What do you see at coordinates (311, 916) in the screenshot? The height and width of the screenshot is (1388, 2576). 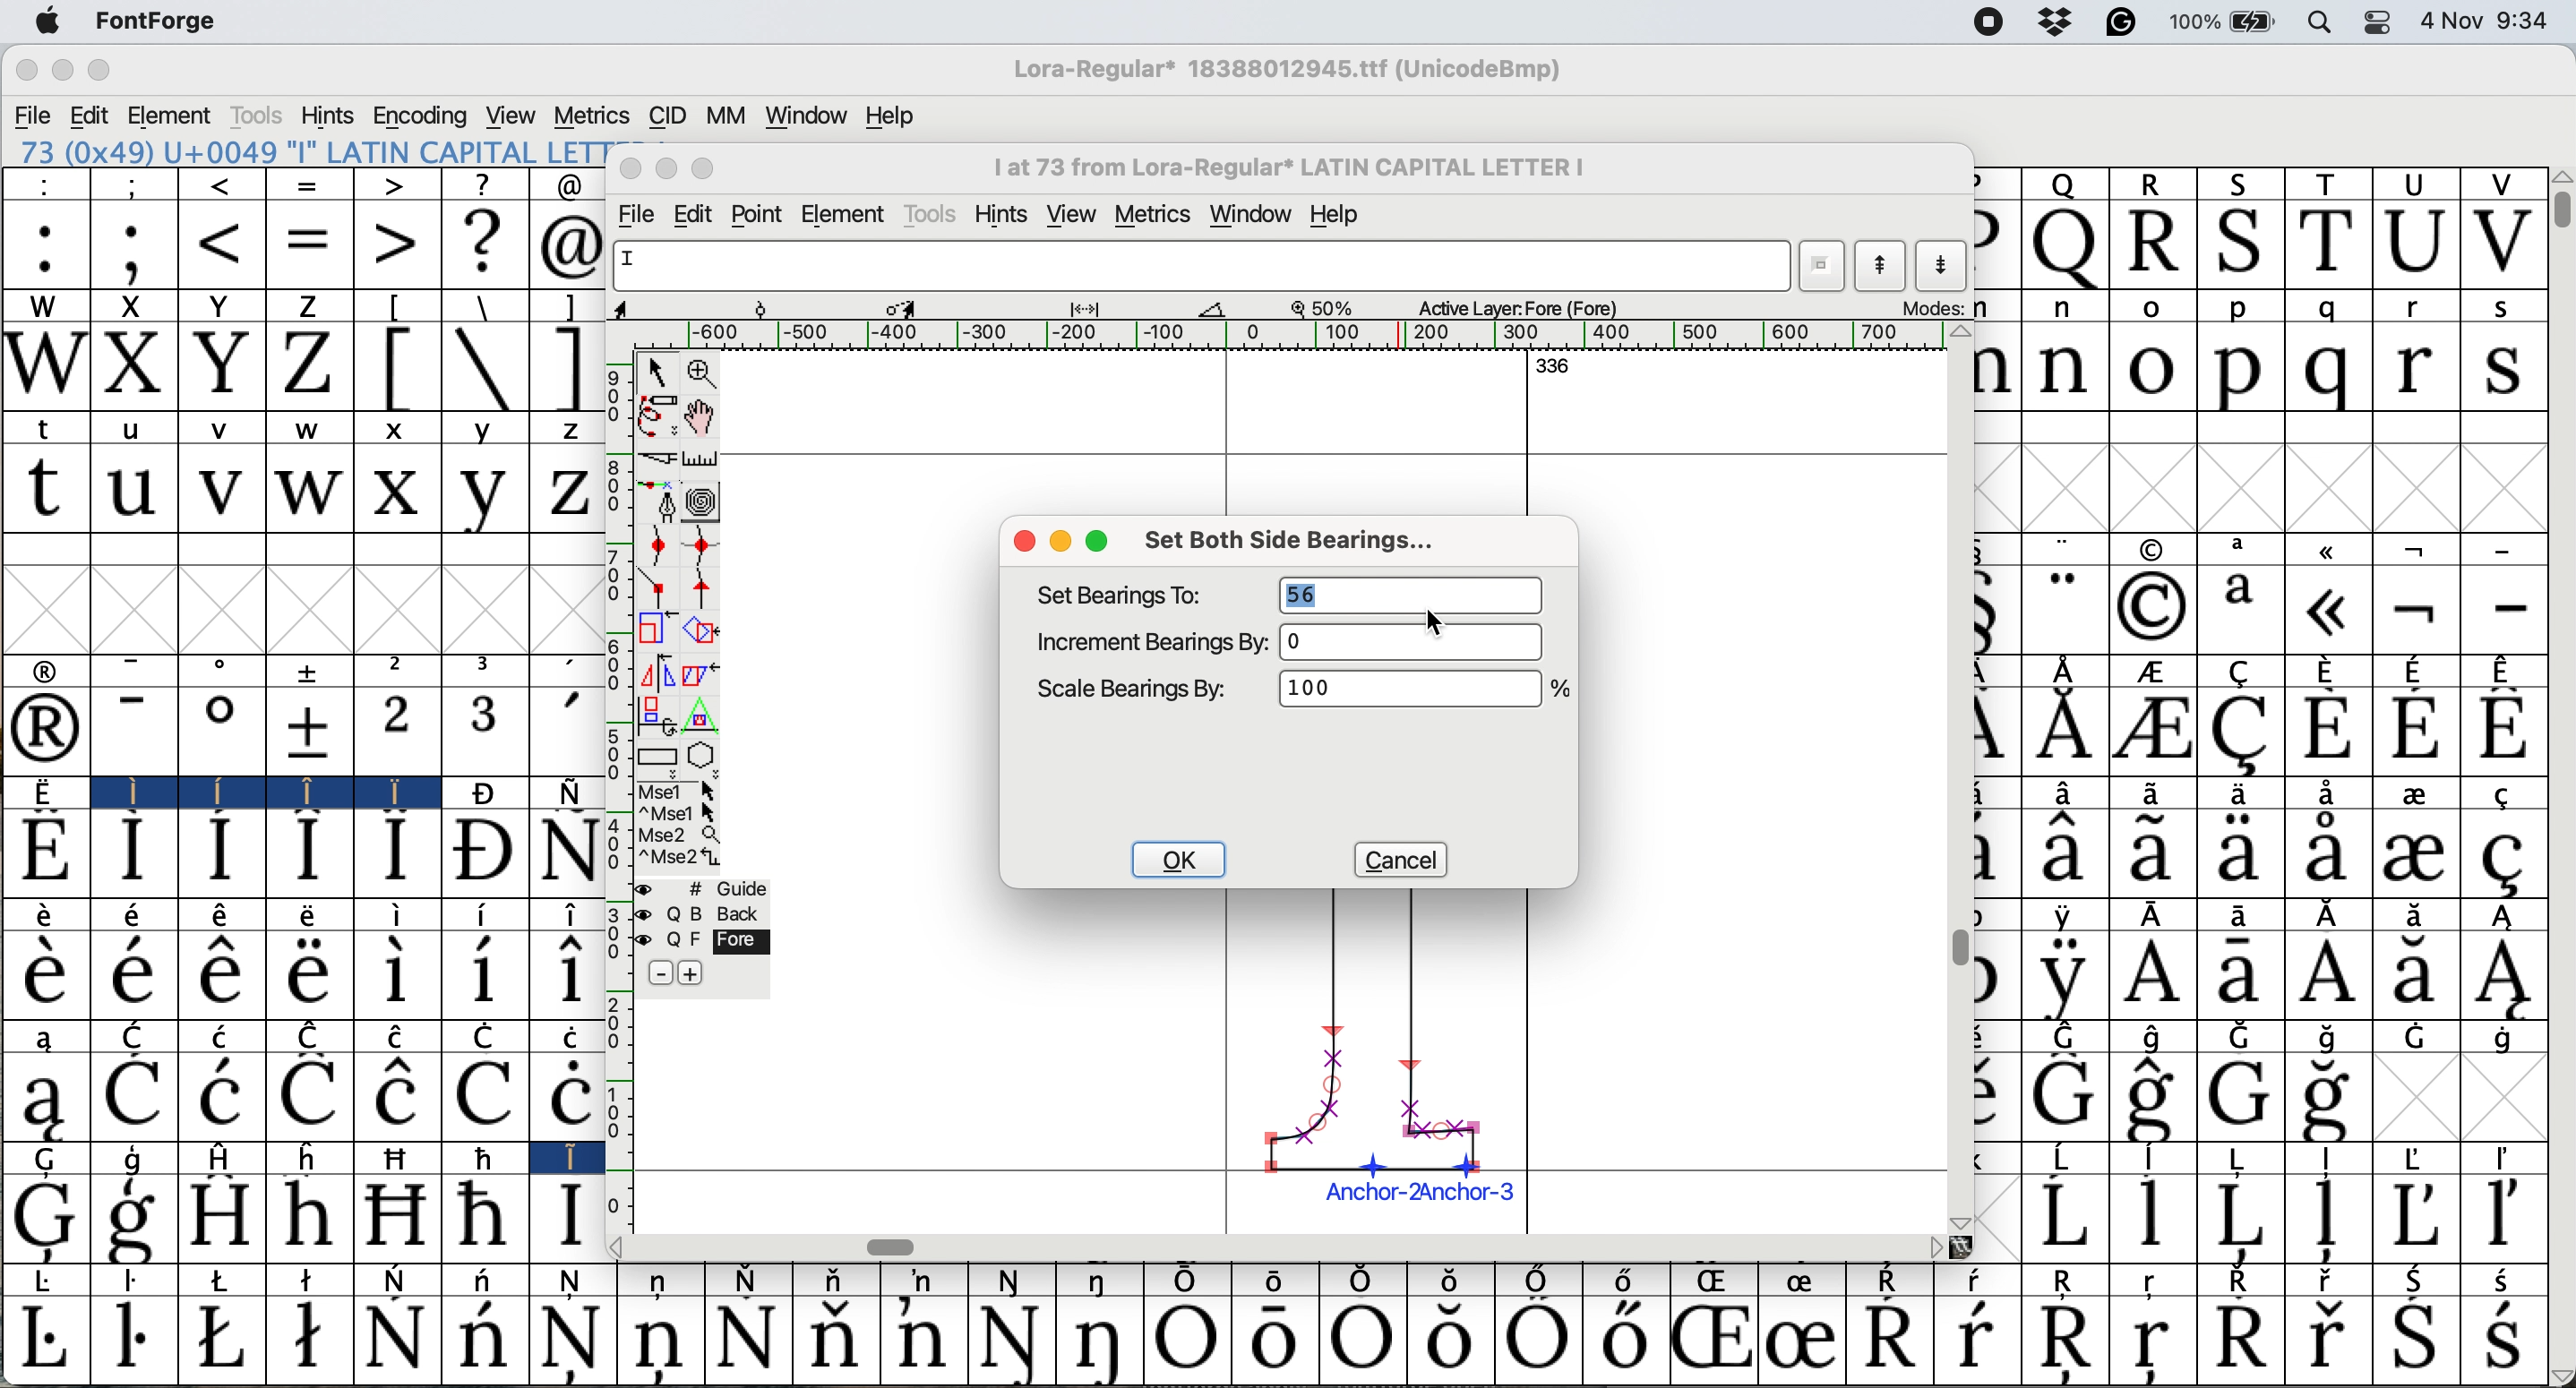 I see `Symbol` at bounding box center [311, 916].